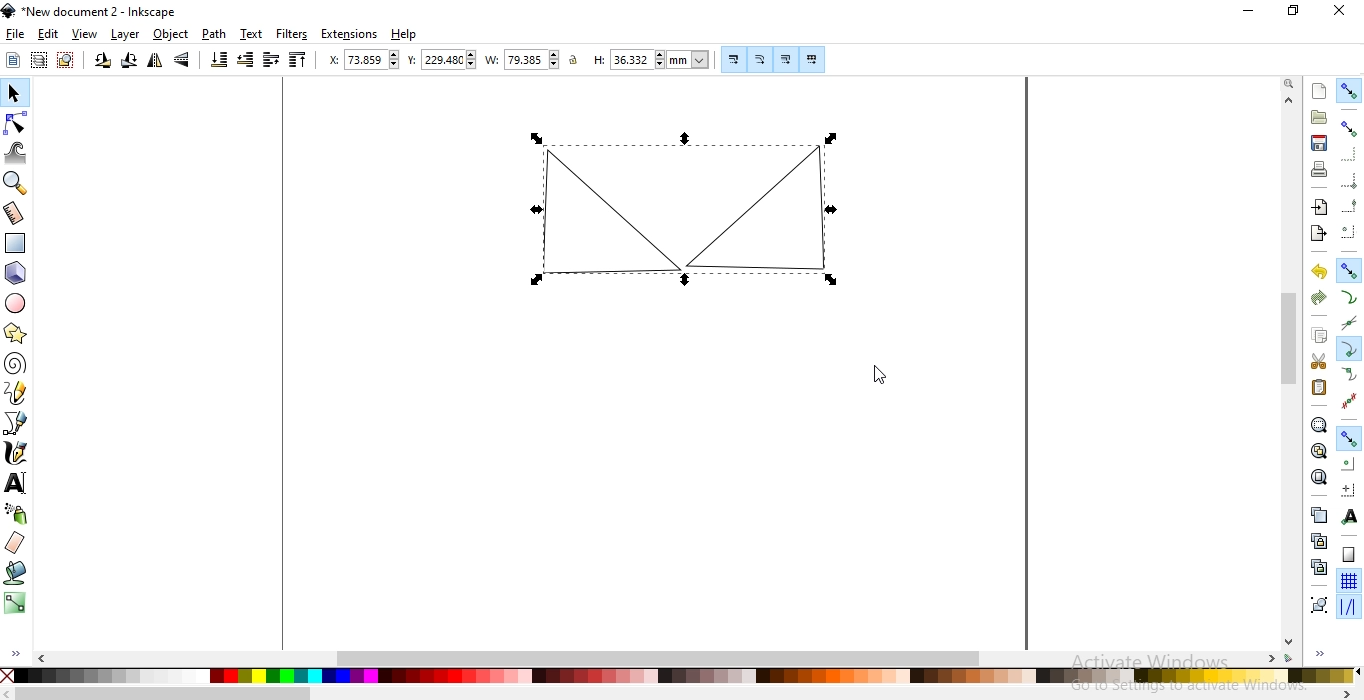 This screenshot has height=700, width=1364. What do you see at coordinates (15, 212) in the screenshot?
I see `measurement tool` at bounding box center [15, 212].